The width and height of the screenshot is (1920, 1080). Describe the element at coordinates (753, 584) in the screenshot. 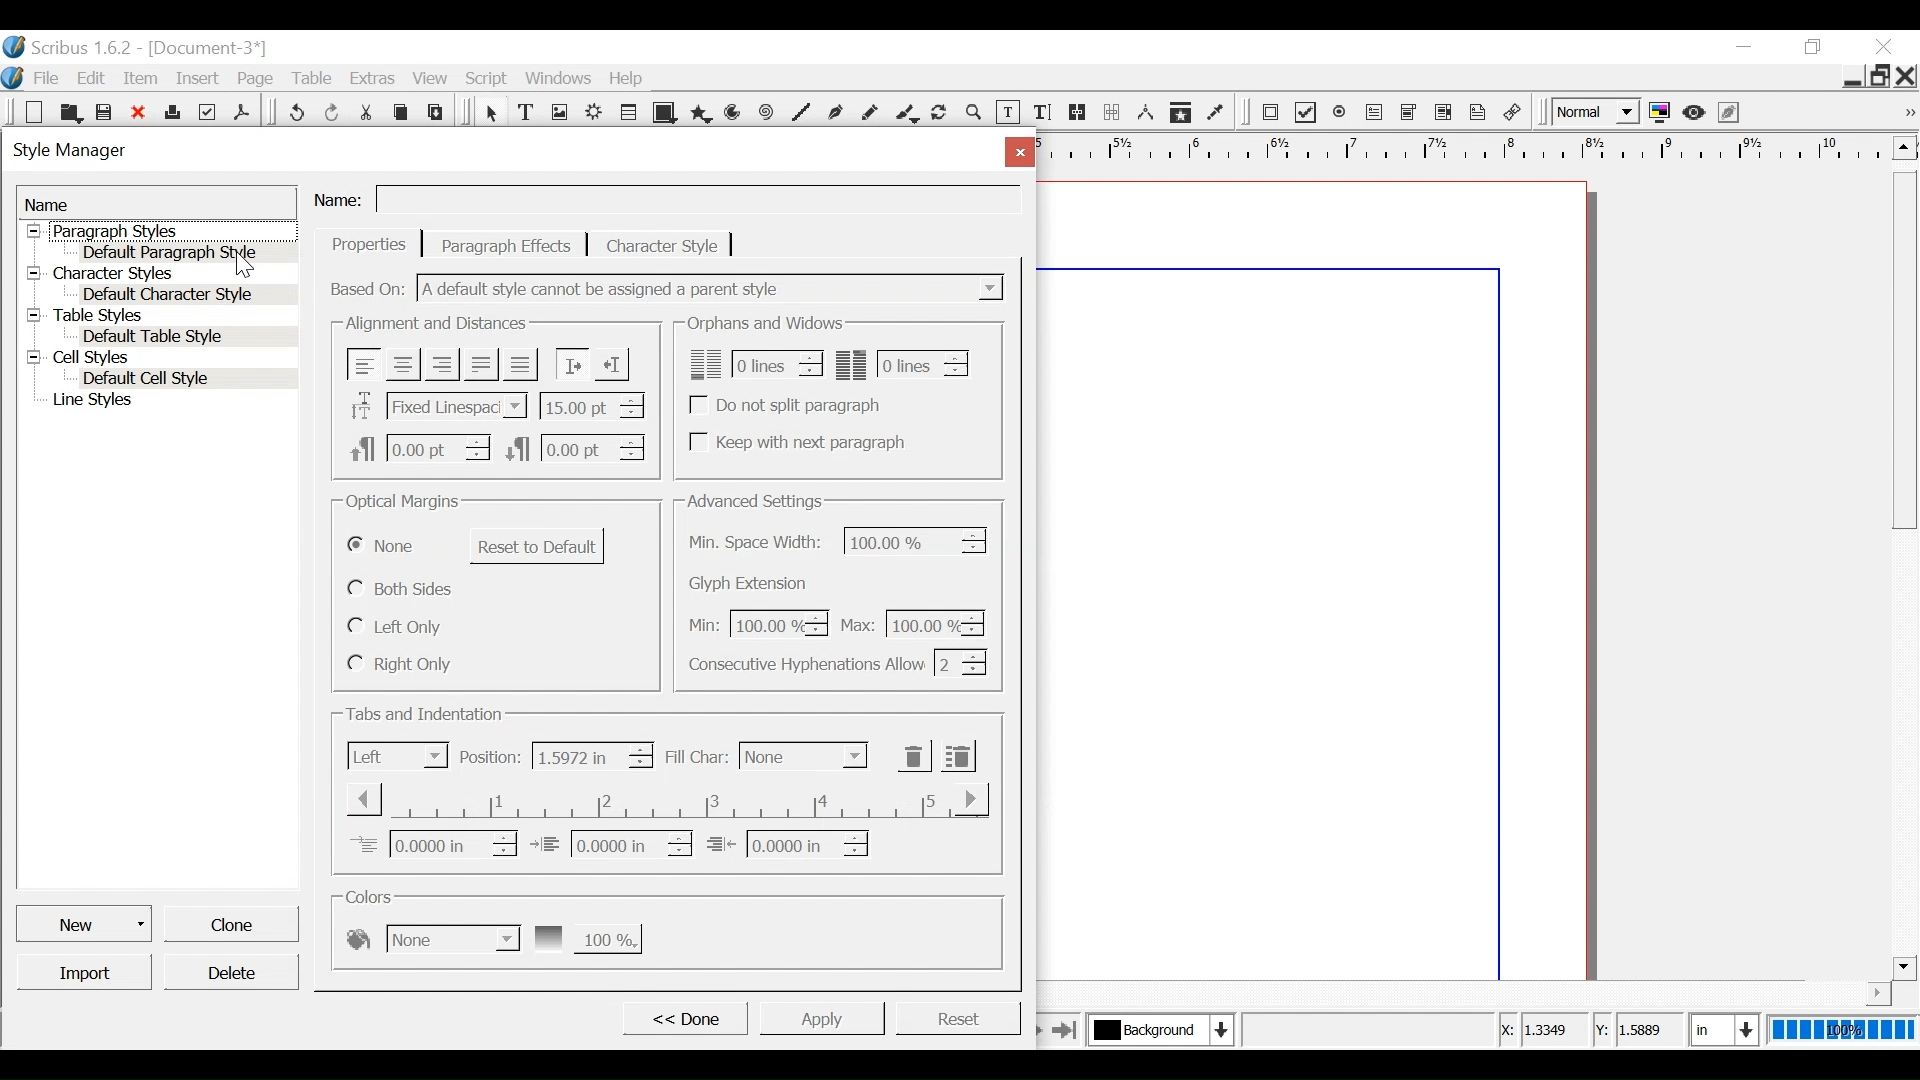

I see `Glyph extension` at that location.